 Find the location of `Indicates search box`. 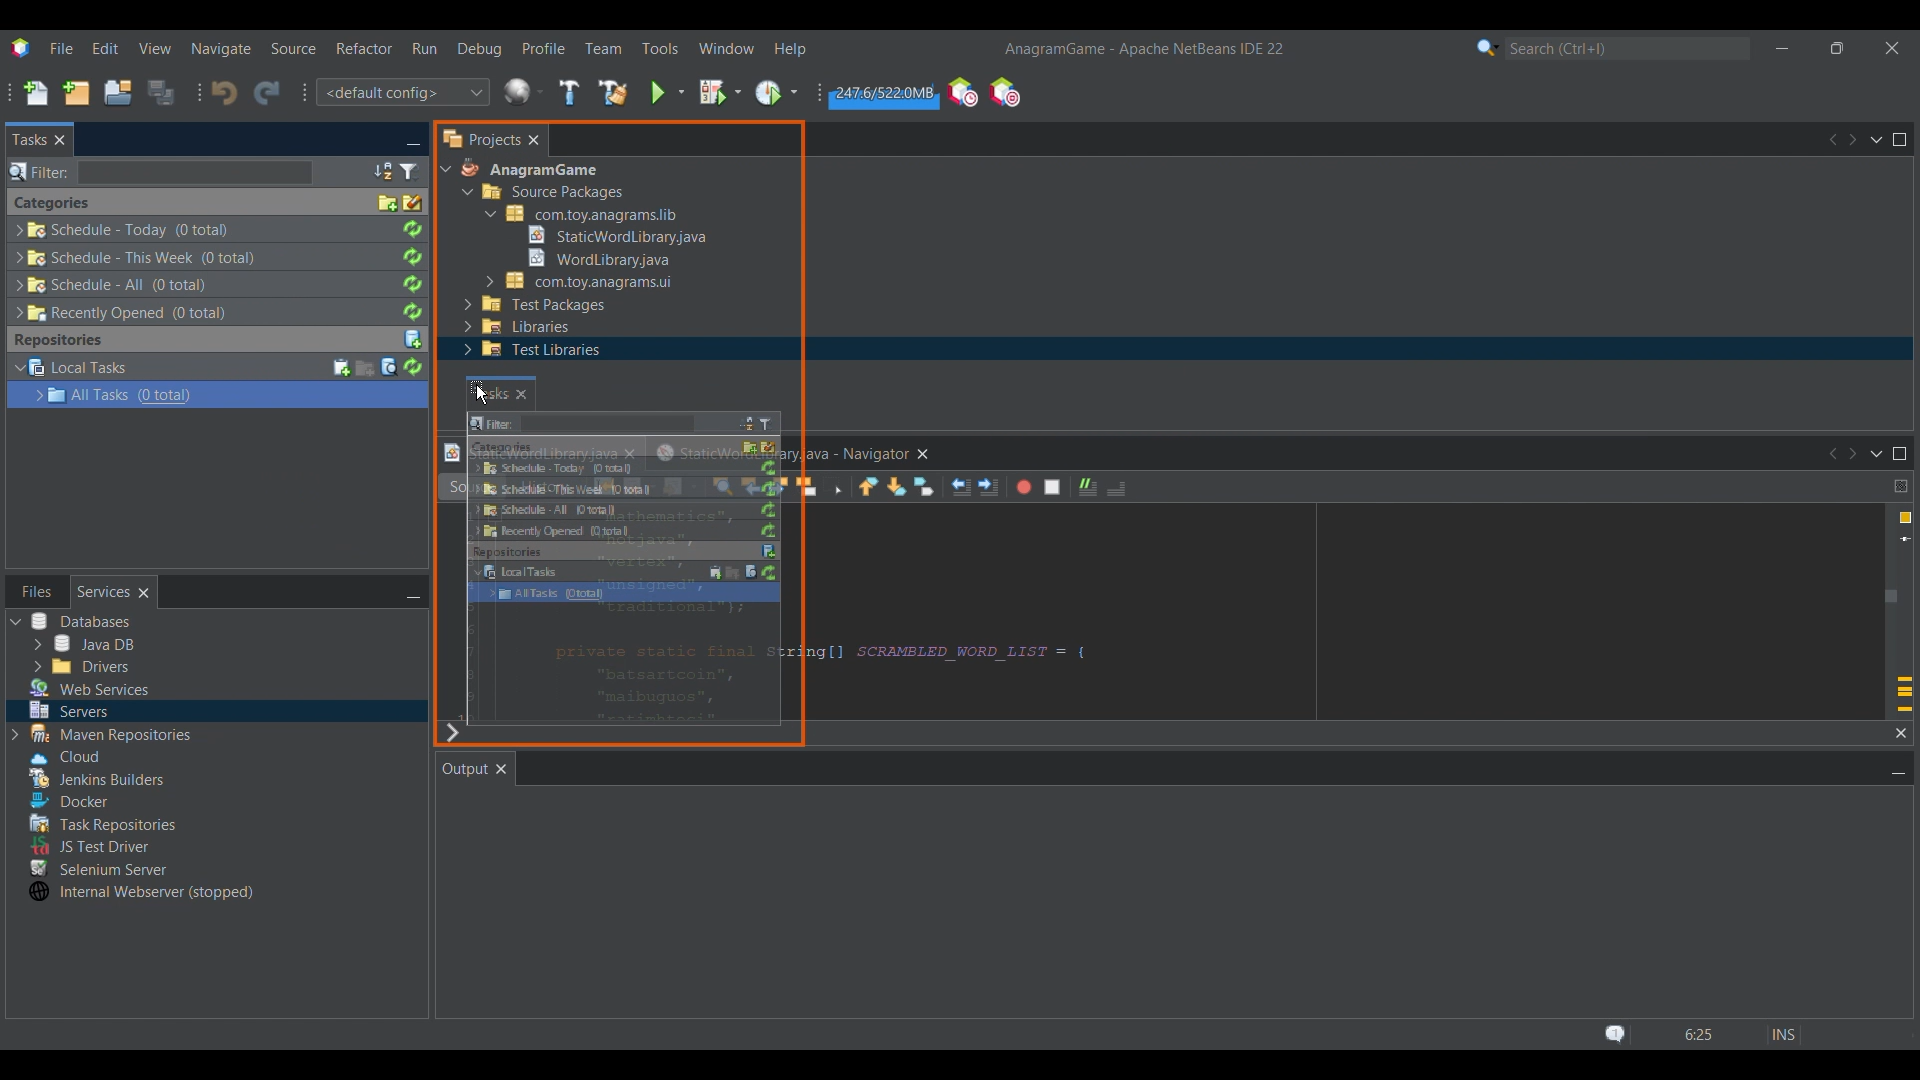

Indicates search box is located at coordinates (39, 172).